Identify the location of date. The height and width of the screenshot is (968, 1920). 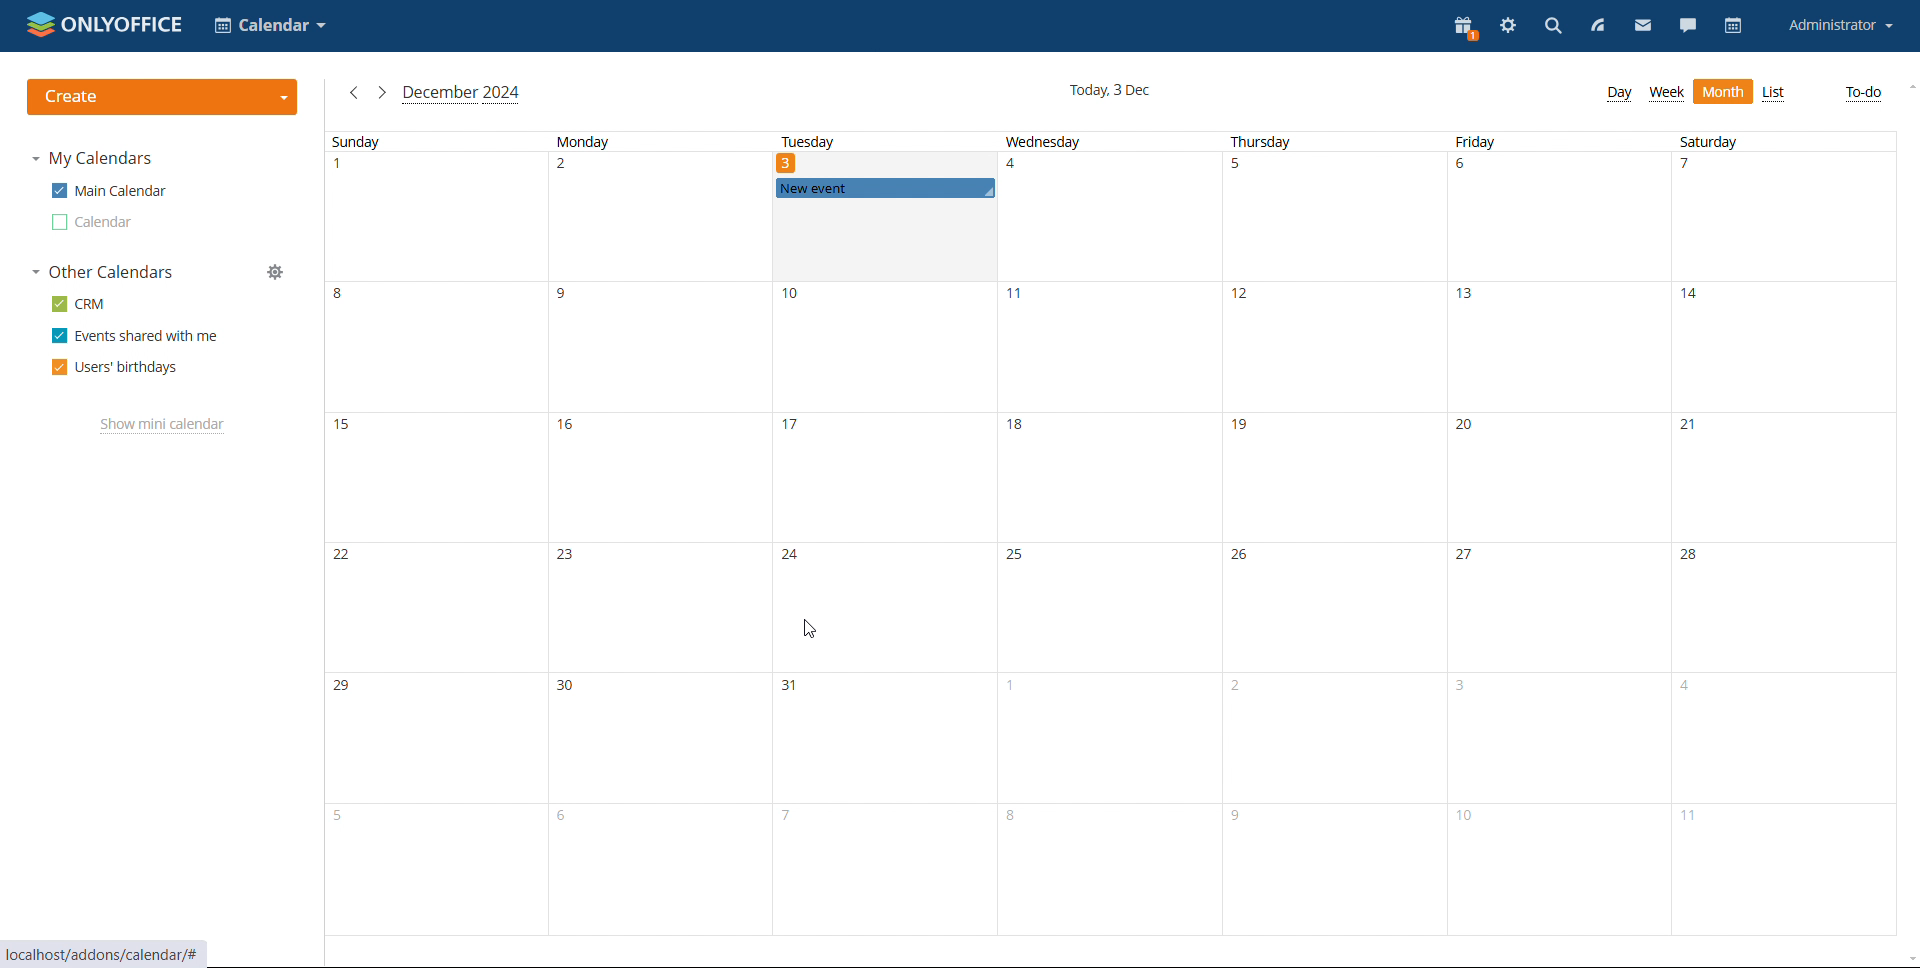
(433, 348).